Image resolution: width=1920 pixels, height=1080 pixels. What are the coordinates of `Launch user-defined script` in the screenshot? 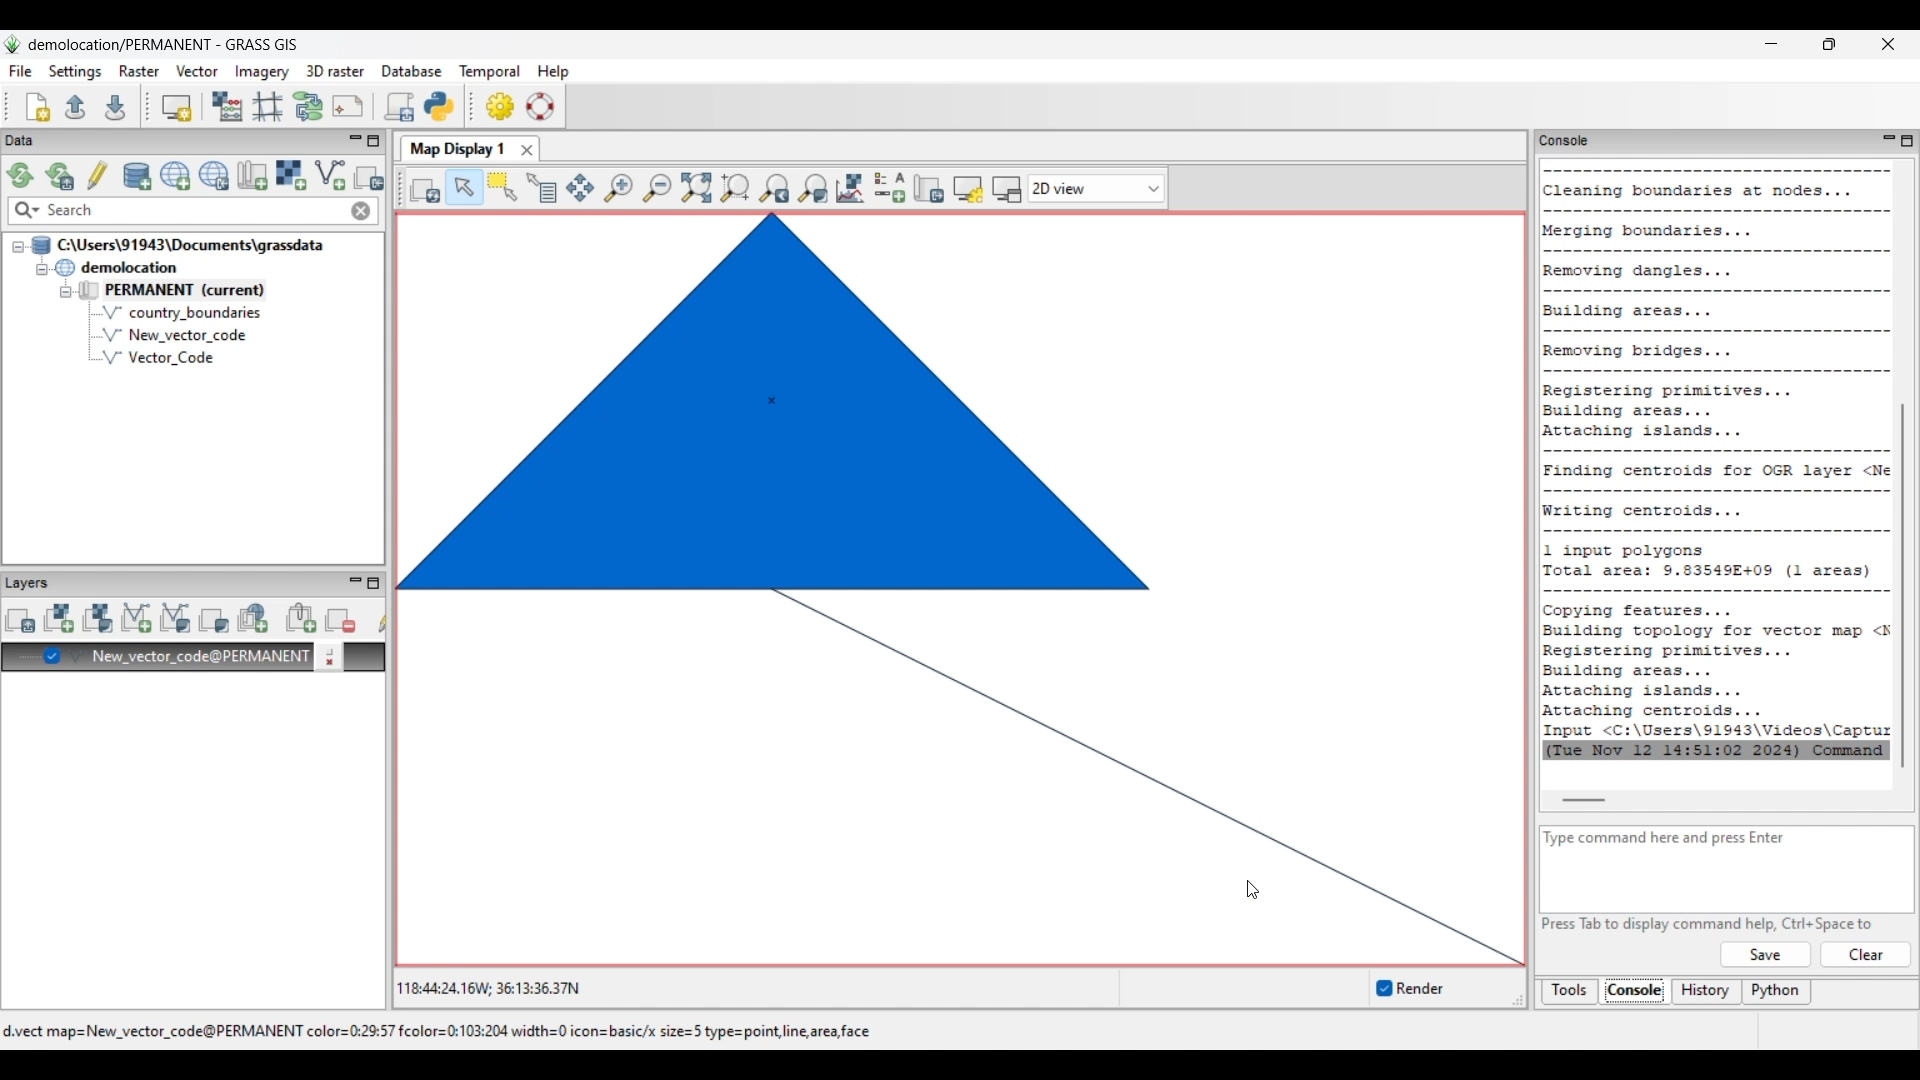 It's located at (399, 106).